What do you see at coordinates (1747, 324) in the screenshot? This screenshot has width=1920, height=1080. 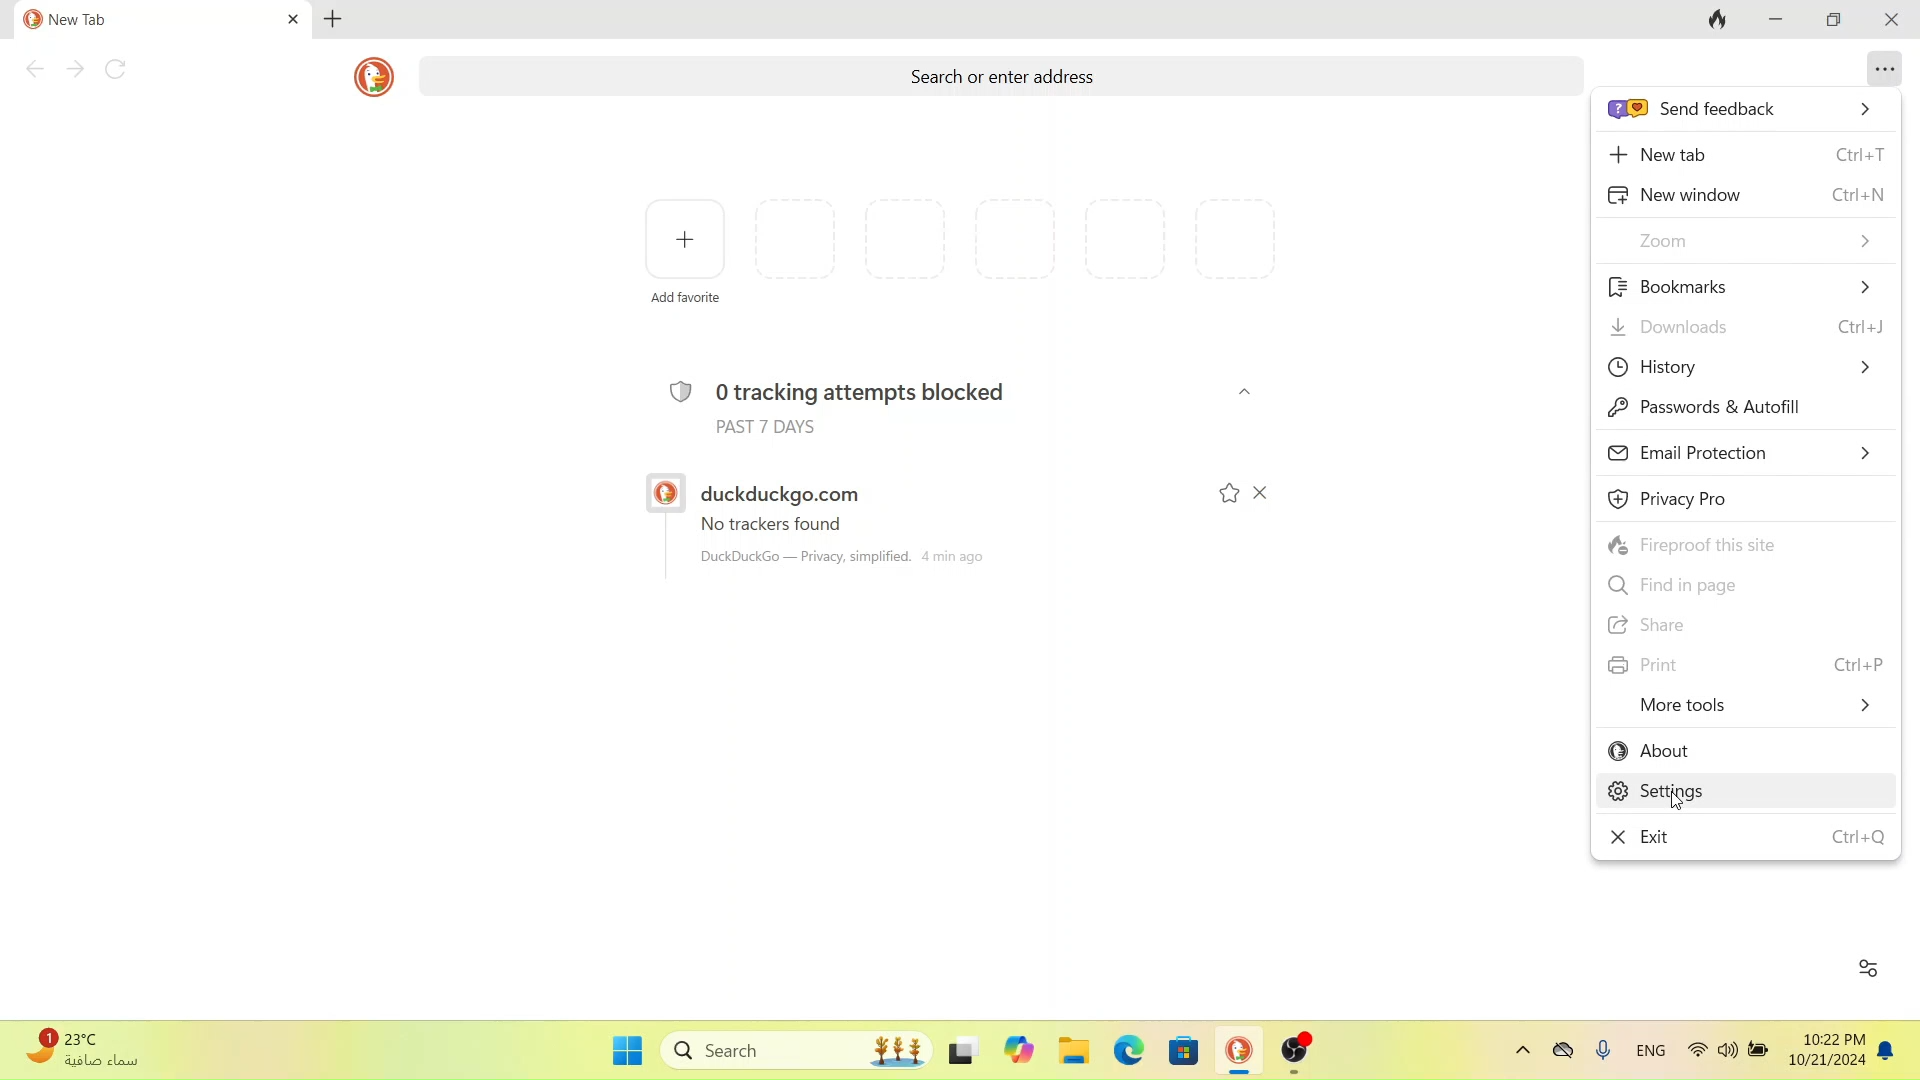 I see `download` at bounding box center [1747, 324].